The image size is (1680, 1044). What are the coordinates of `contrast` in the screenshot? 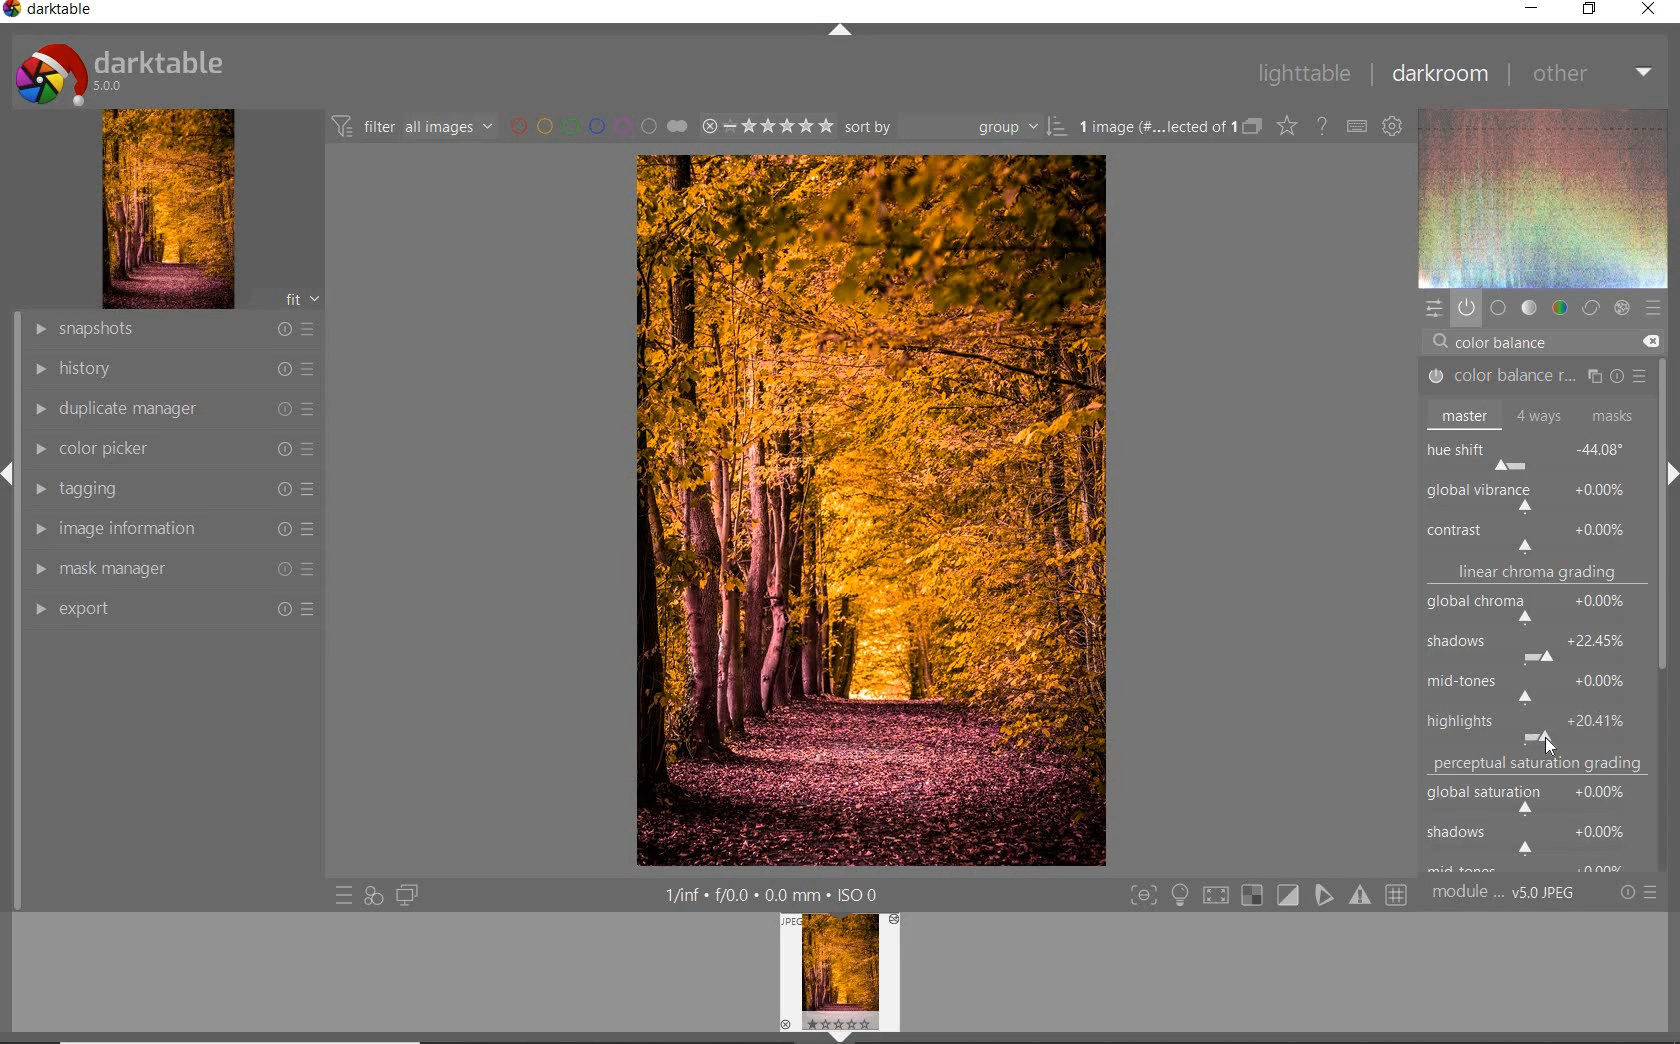 It's located at (1534, 535).